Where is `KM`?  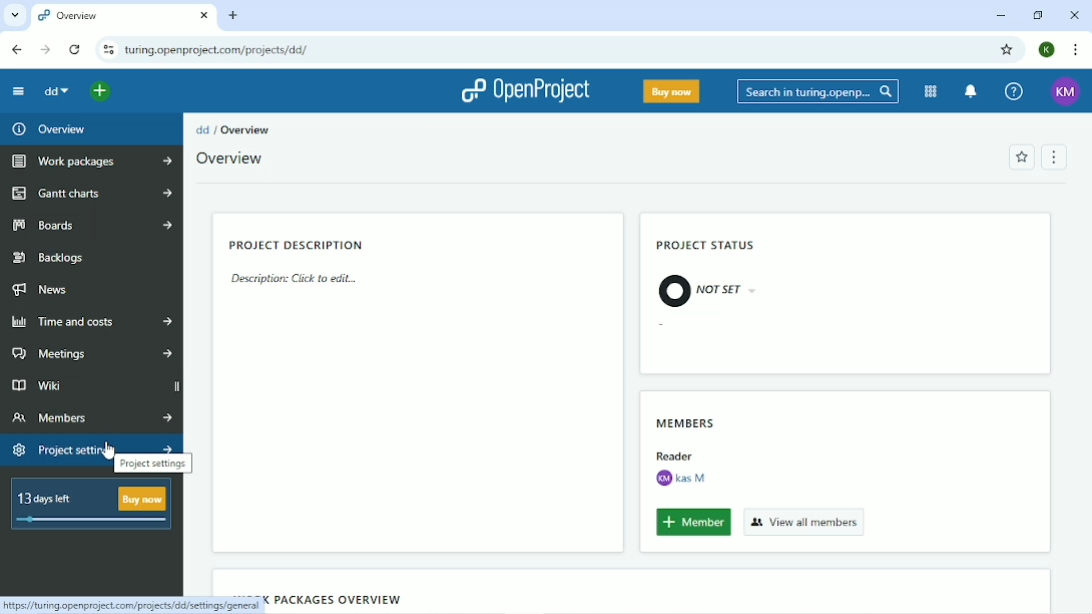
KM is located at coordinates (1068, 90).